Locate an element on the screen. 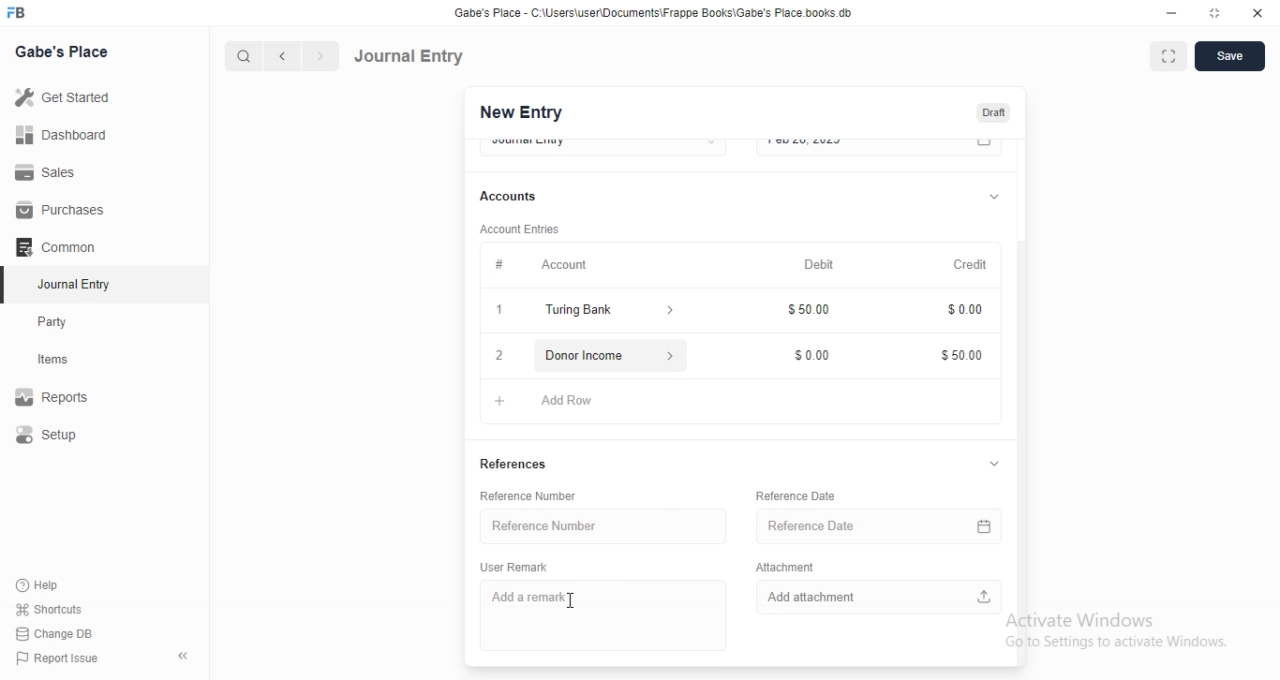 Image resolution: width=1280 pixels, height=680 pixels. Credit is located at coordinates (972, 265).